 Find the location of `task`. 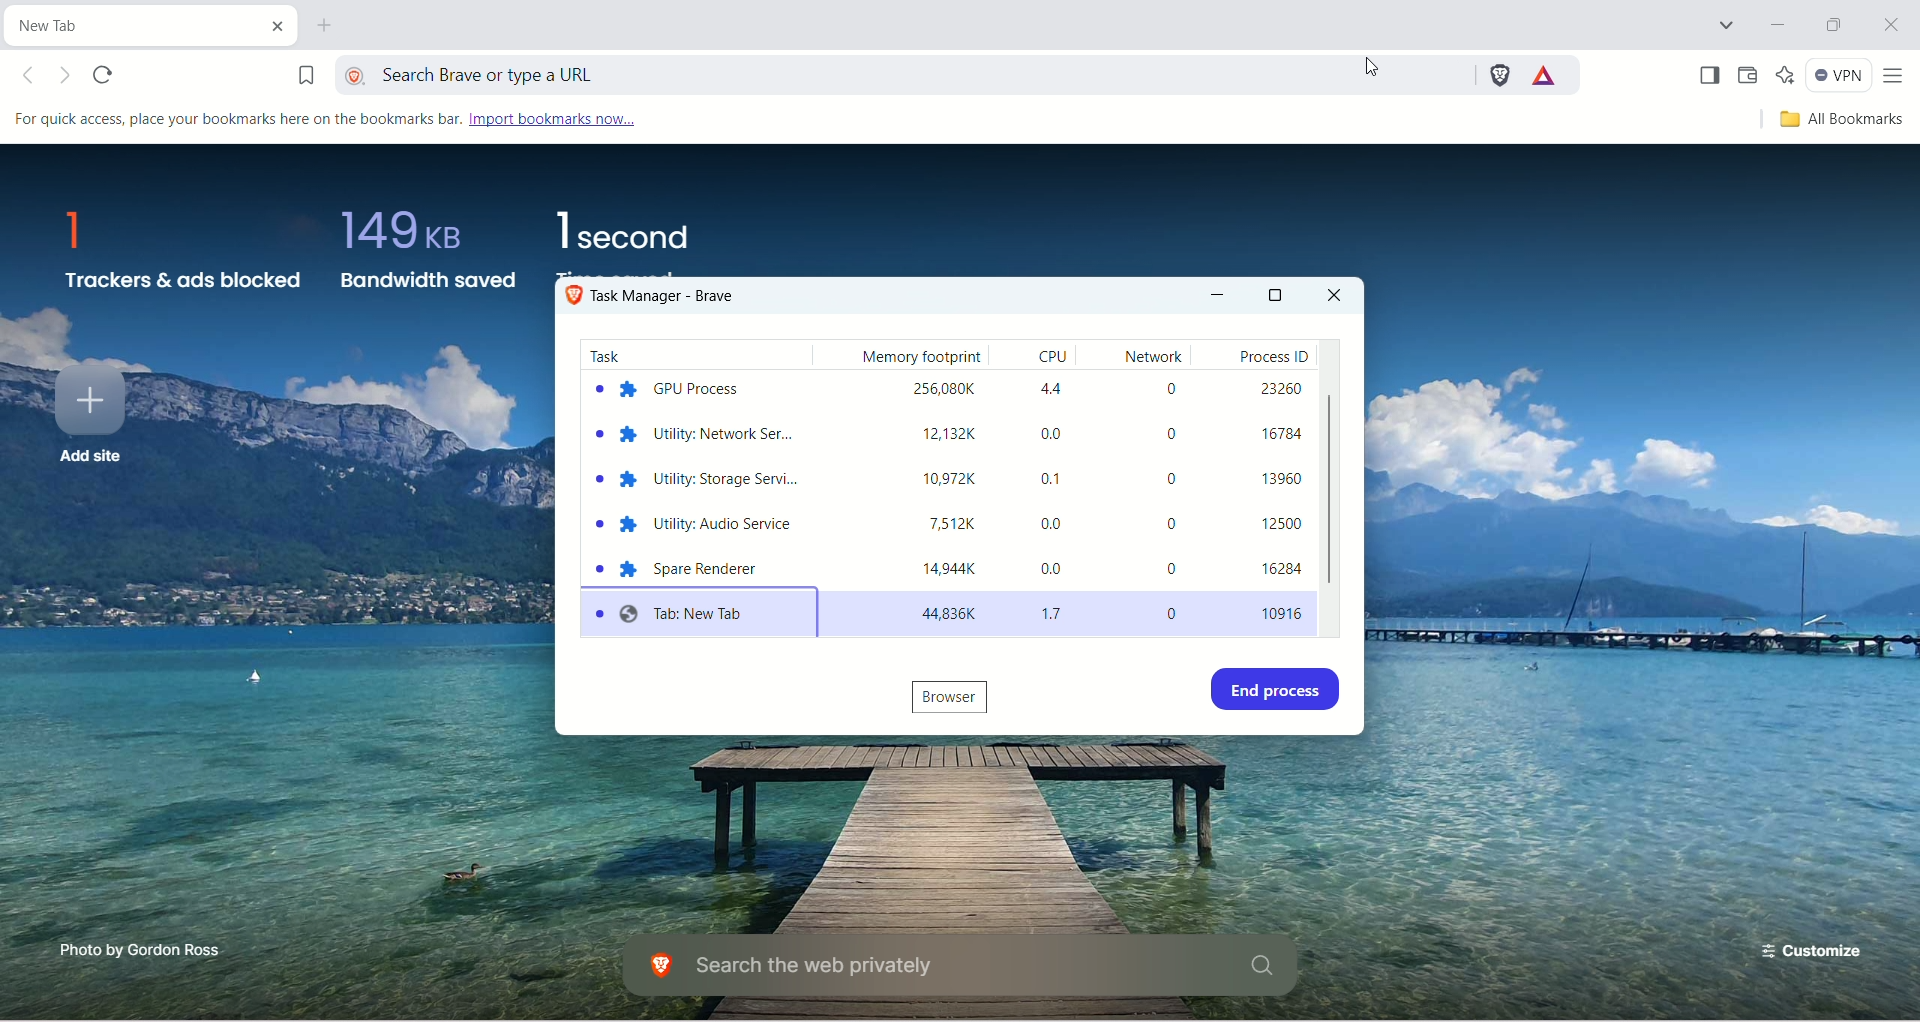

task is located at coordinates (609, 354).